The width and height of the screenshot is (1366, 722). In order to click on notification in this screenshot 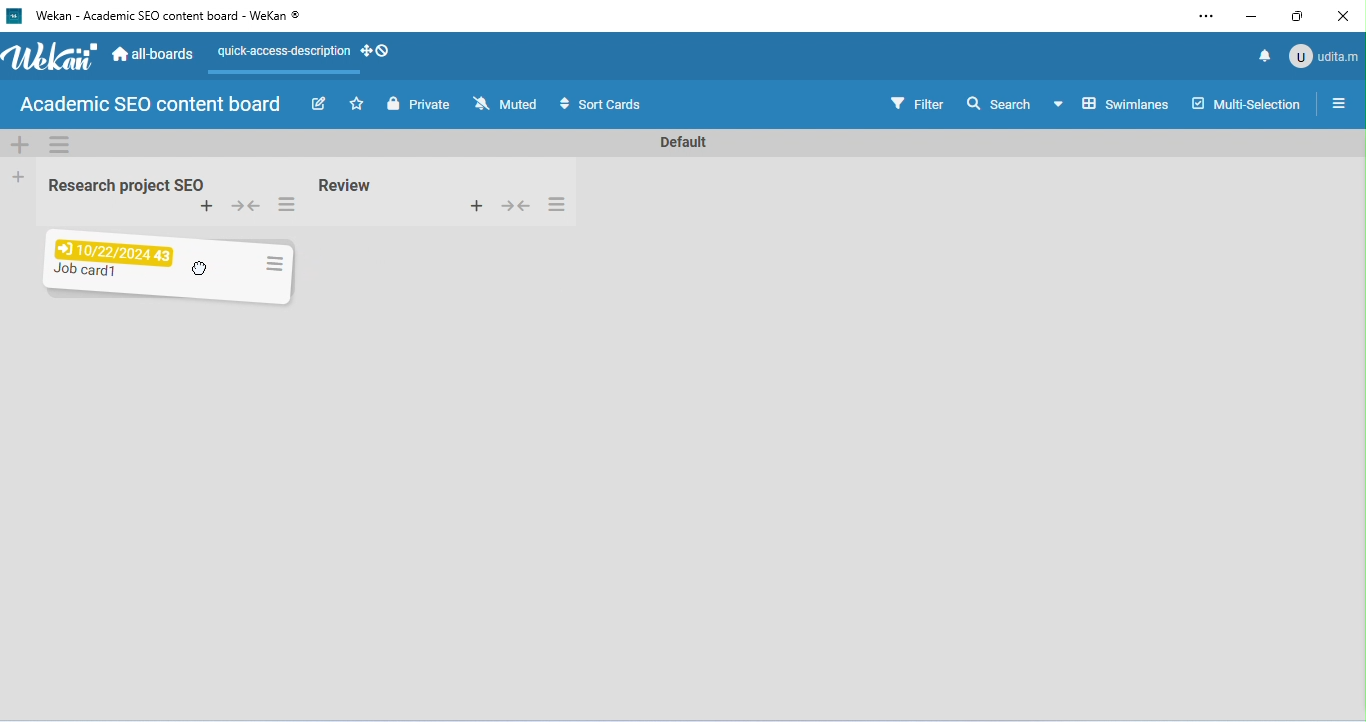, I will do `click(1262, 55)`.